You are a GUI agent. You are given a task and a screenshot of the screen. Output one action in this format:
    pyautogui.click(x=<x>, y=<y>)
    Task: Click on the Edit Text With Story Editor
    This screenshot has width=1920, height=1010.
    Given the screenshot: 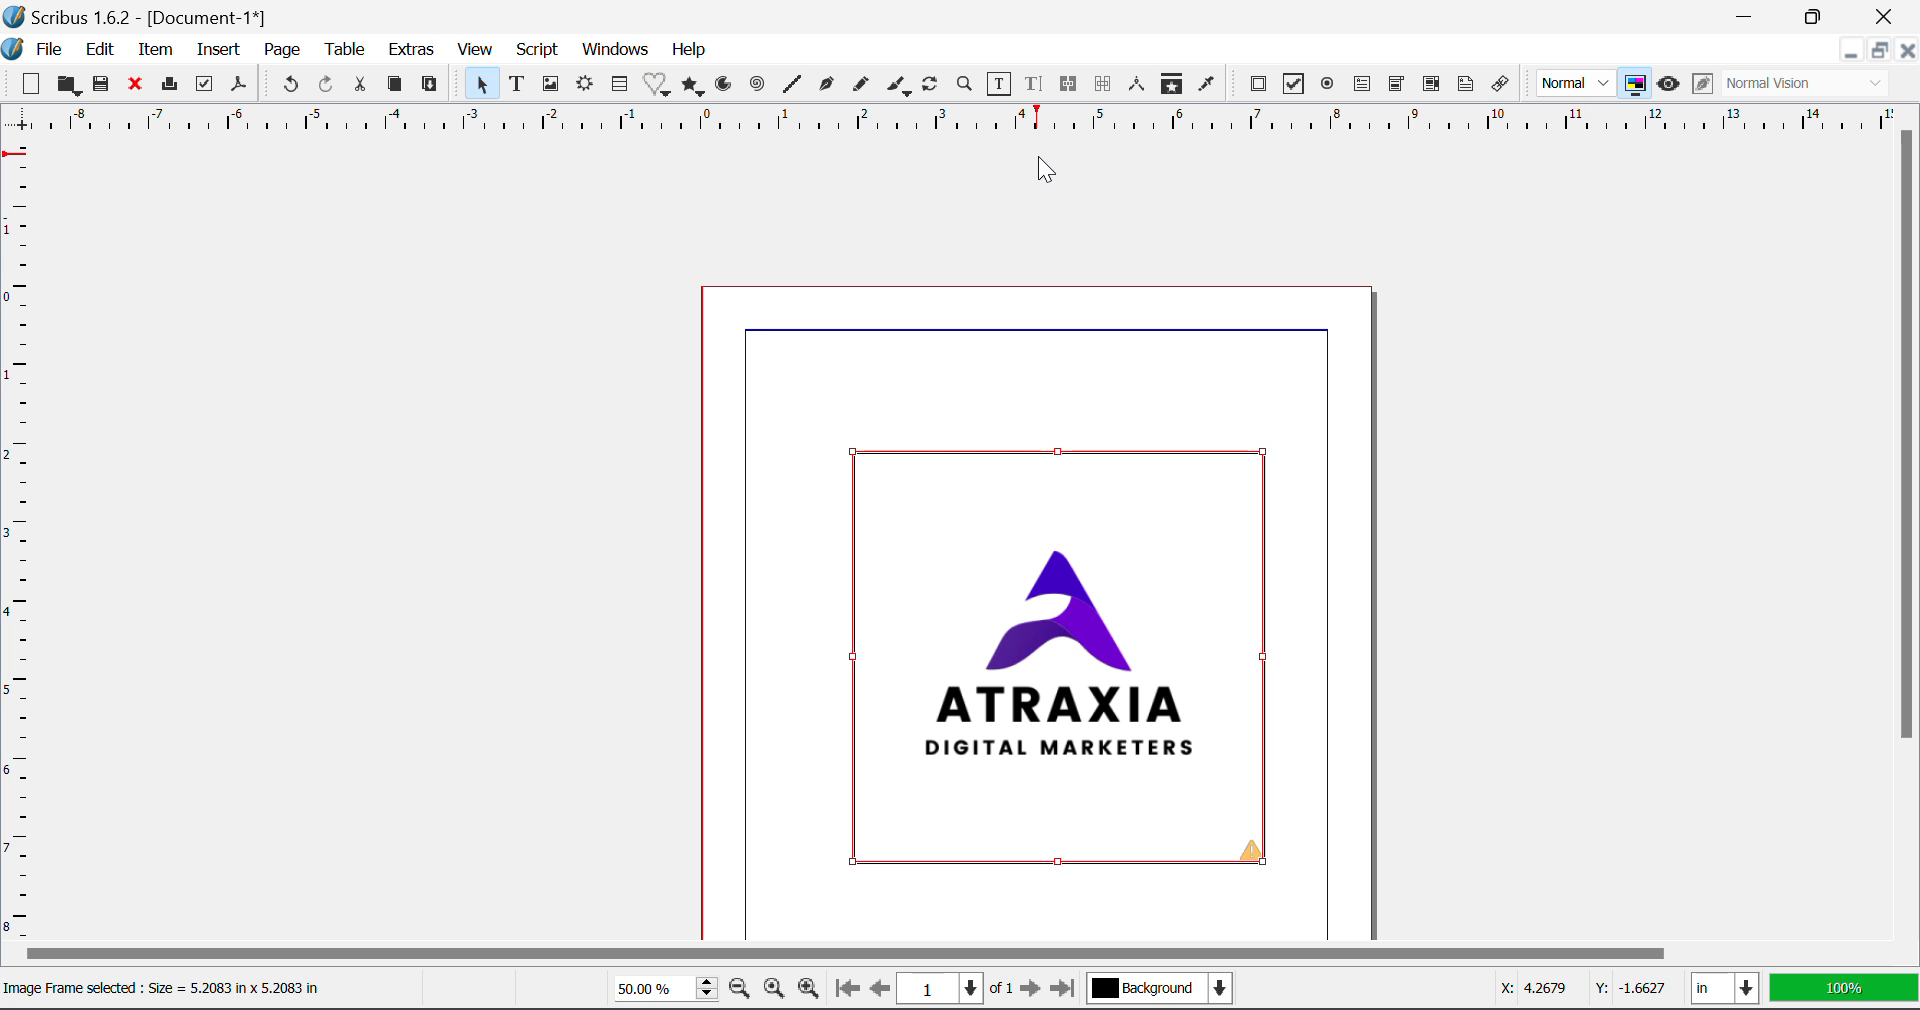 What is the action you would take?
    pyautogui.click(x=1036, y=85)
    